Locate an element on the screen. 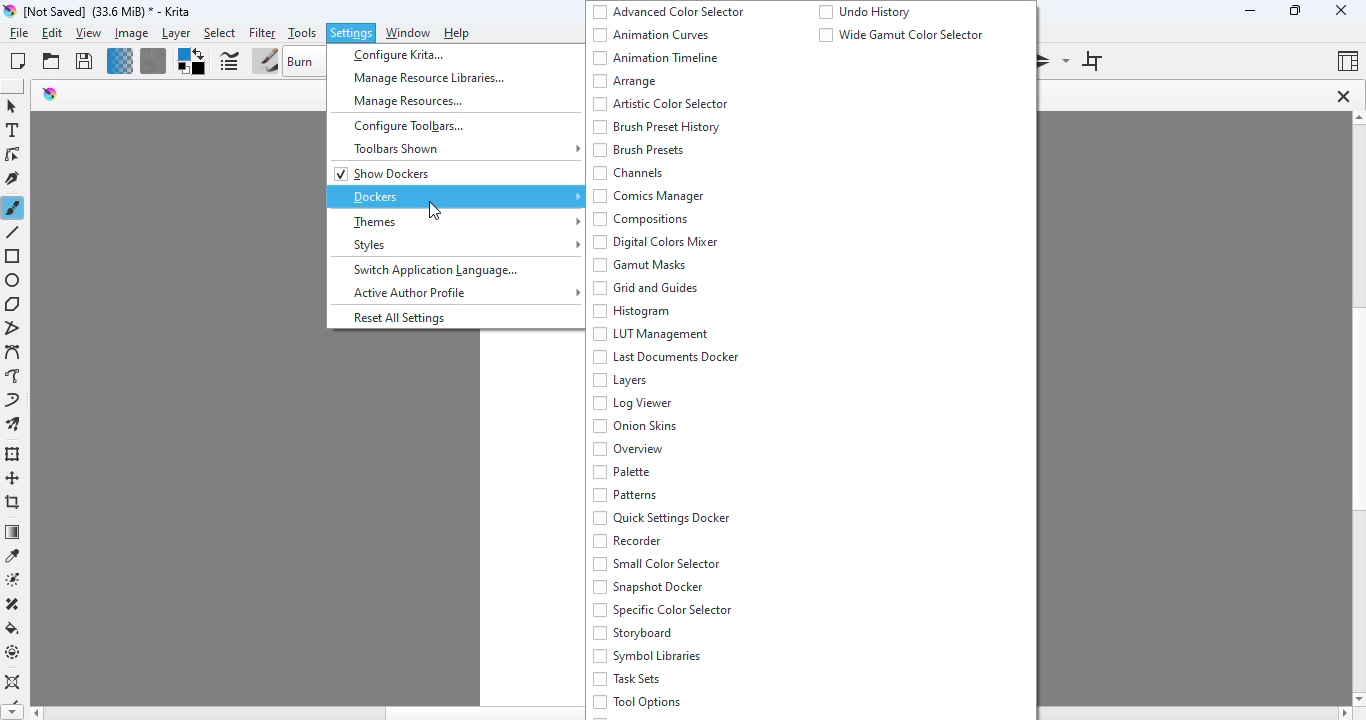 The image size is (1366, 720). colorize mask tool is located at coordinates (15, 579).